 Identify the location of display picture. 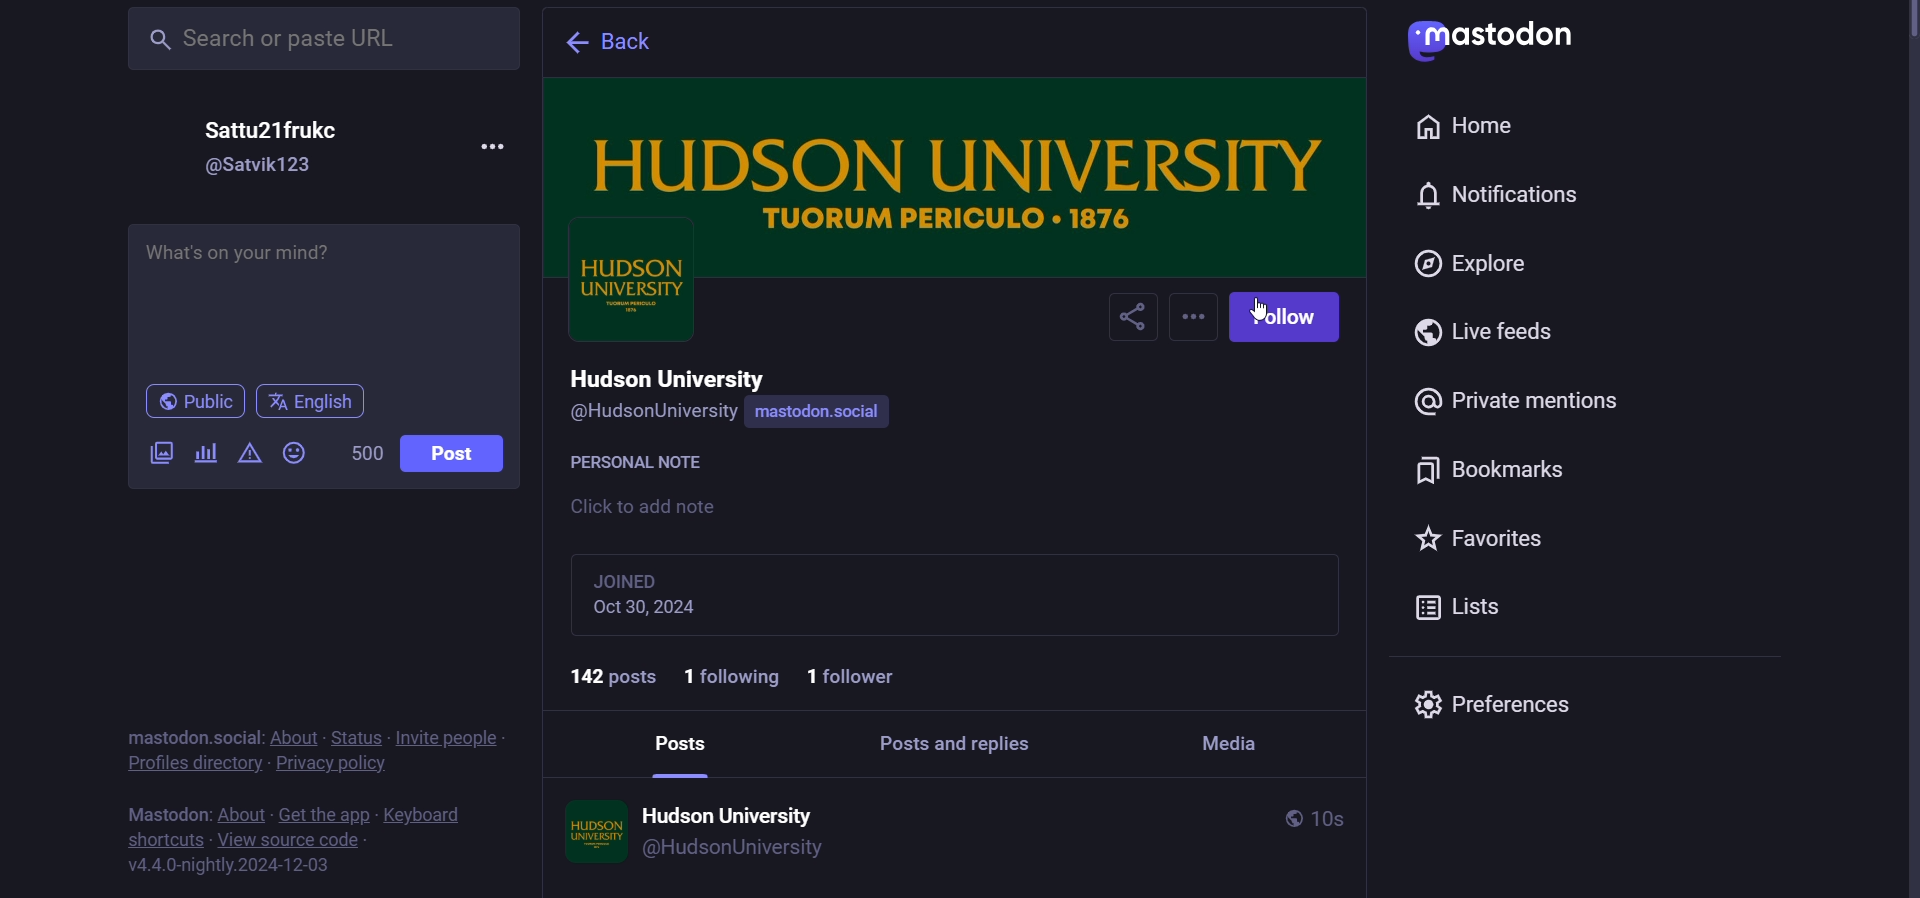
(629, 297).